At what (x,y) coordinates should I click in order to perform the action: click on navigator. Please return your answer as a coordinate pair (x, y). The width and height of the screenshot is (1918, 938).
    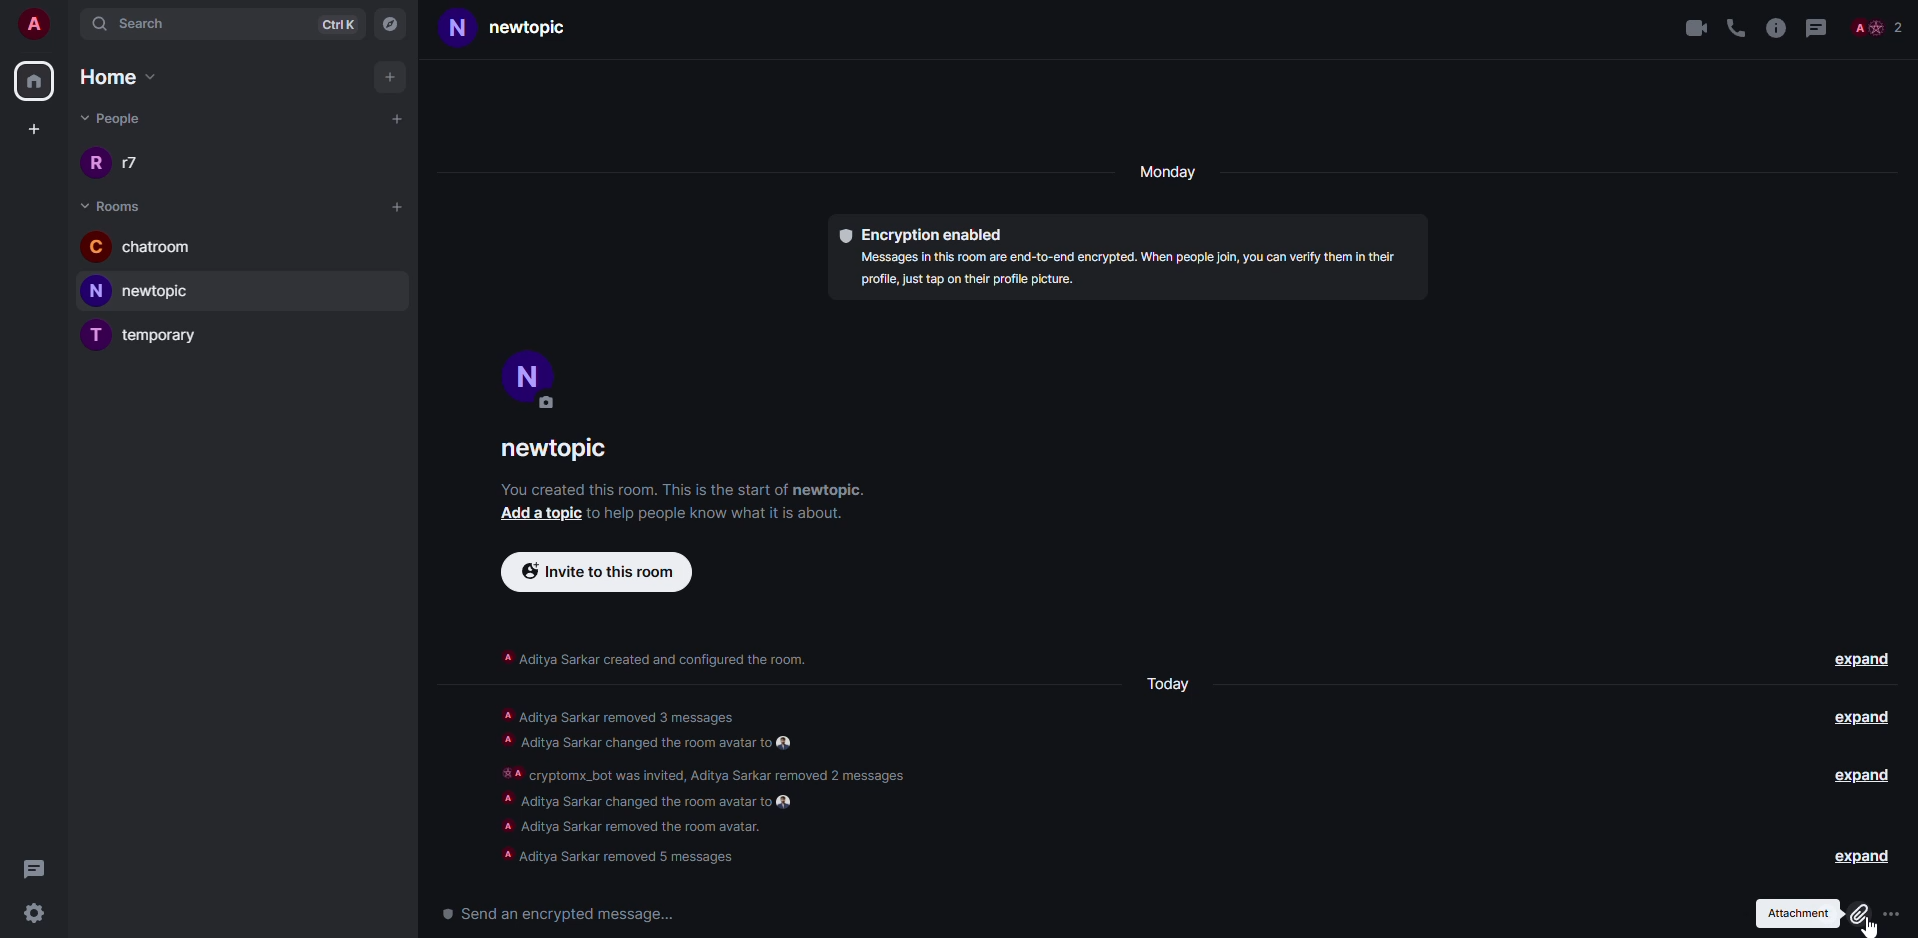
    Looking at the image, I should click on (395, 25).